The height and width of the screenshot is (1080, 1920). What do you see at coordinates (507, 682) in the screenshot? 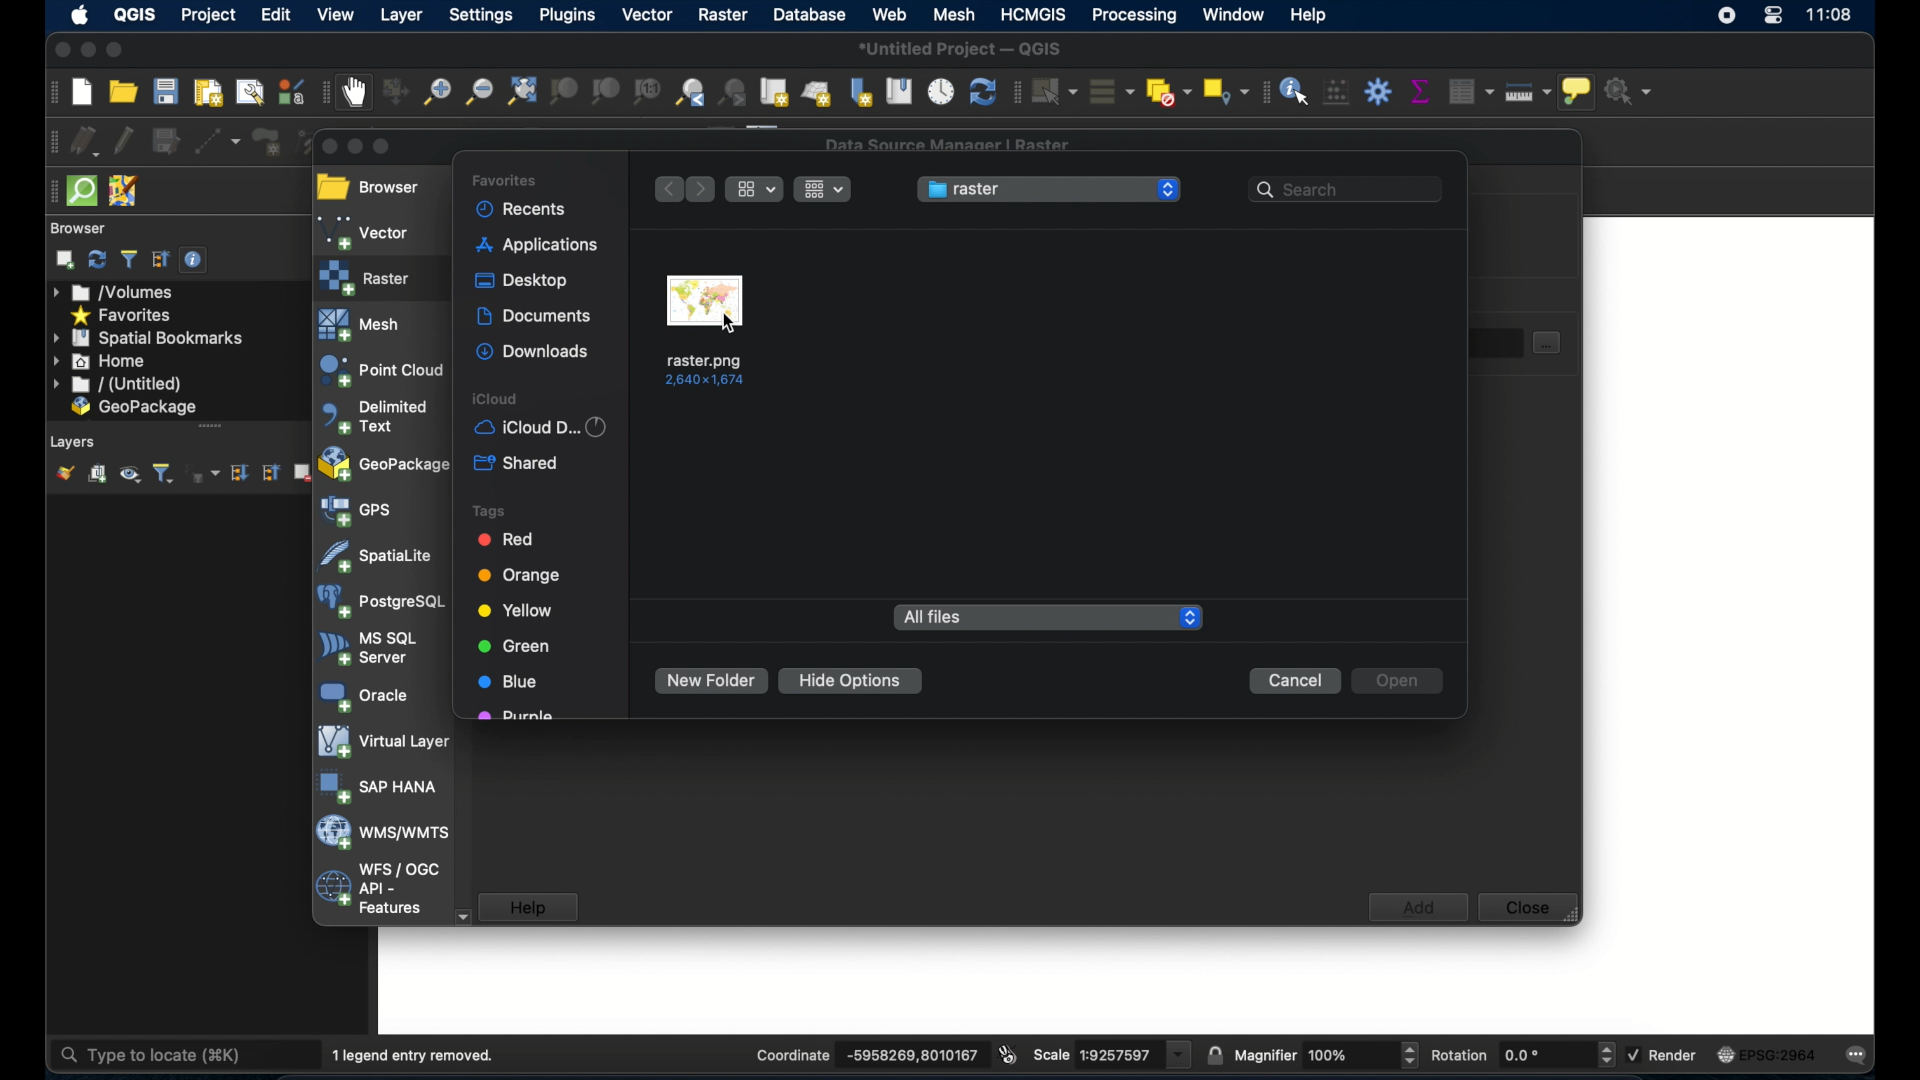
I see `lue` at bounding box center [507, 682].